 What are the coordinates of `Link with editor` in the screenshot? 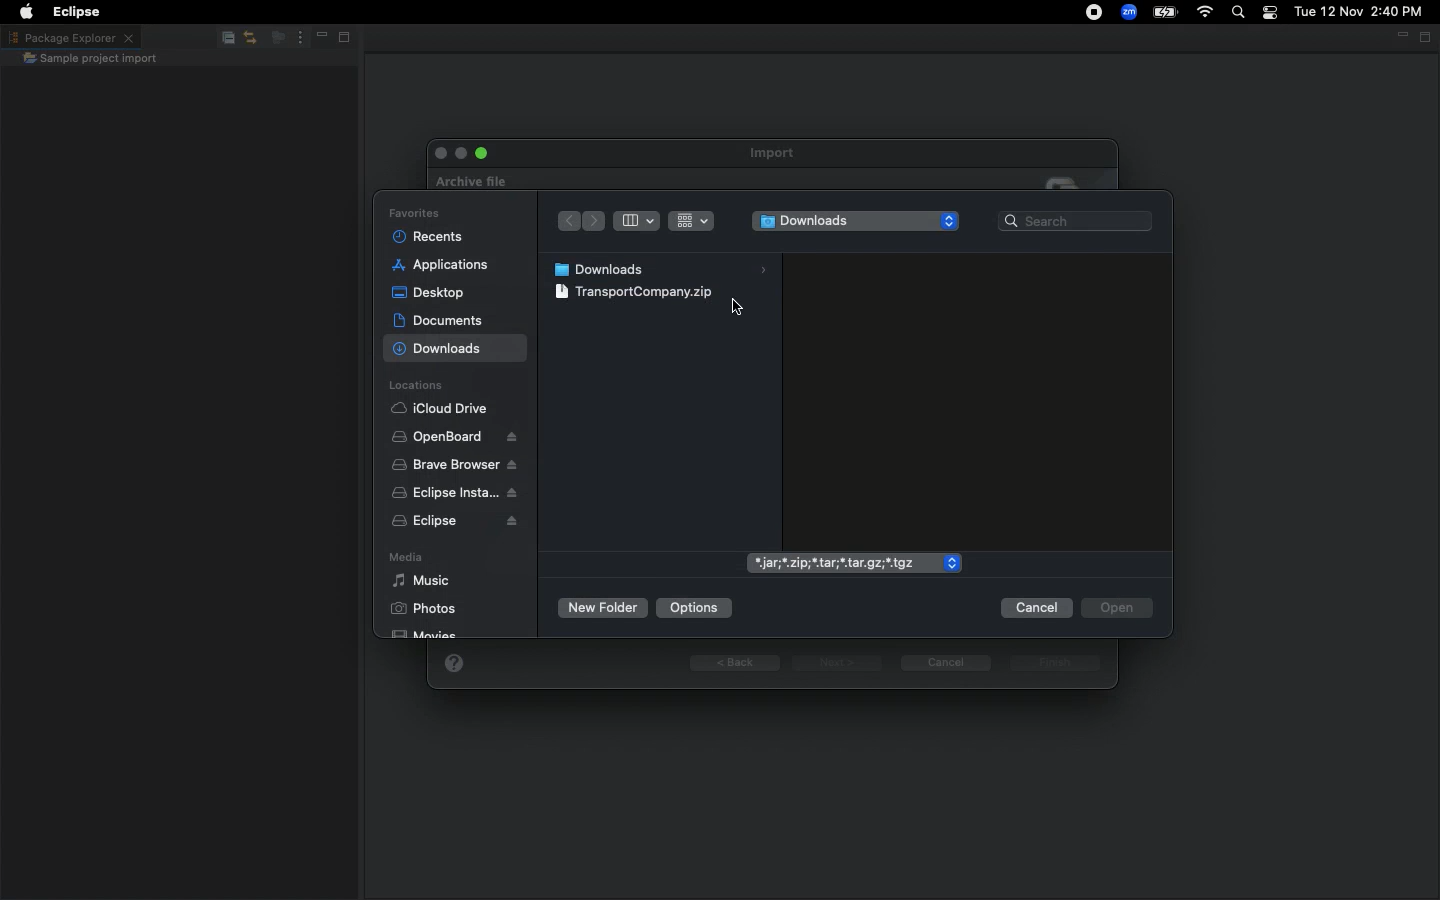 It's located at (249, 39).